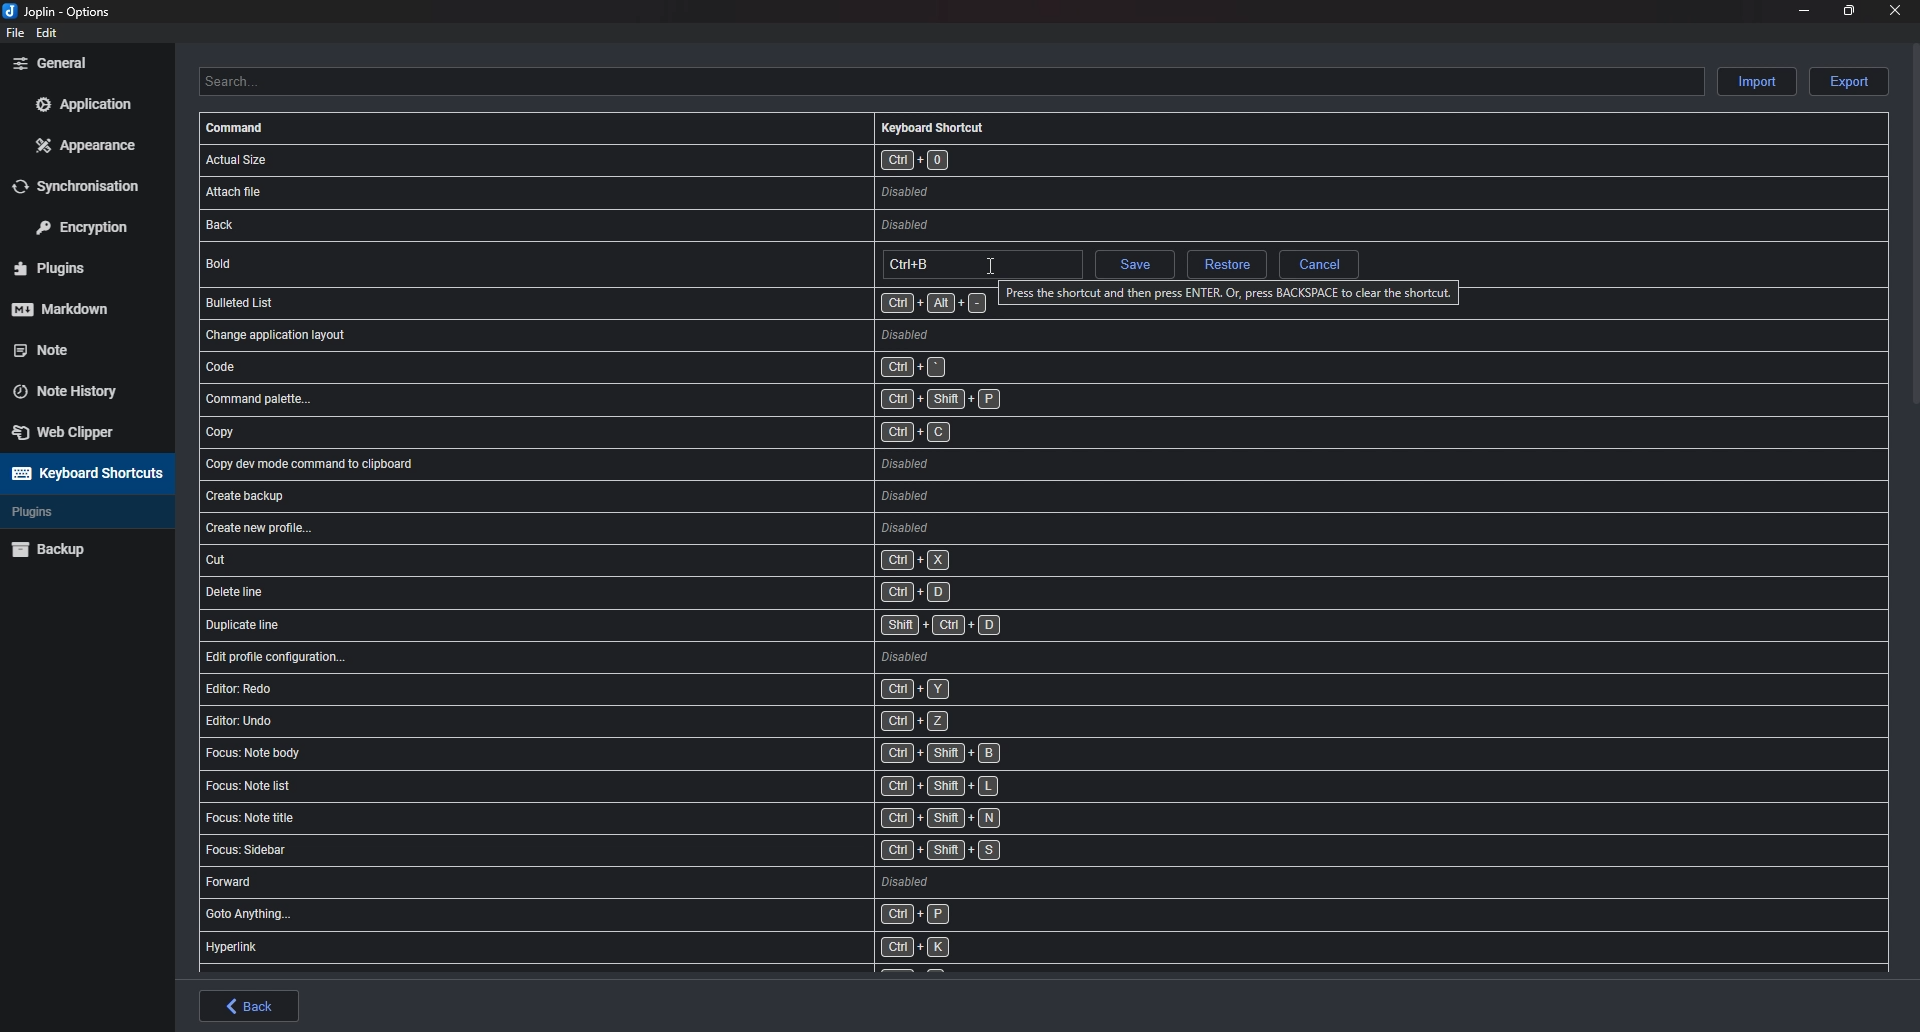  Describe the element at coordinates (655, 821) in the screenshot. I see `shortcut` at that location.